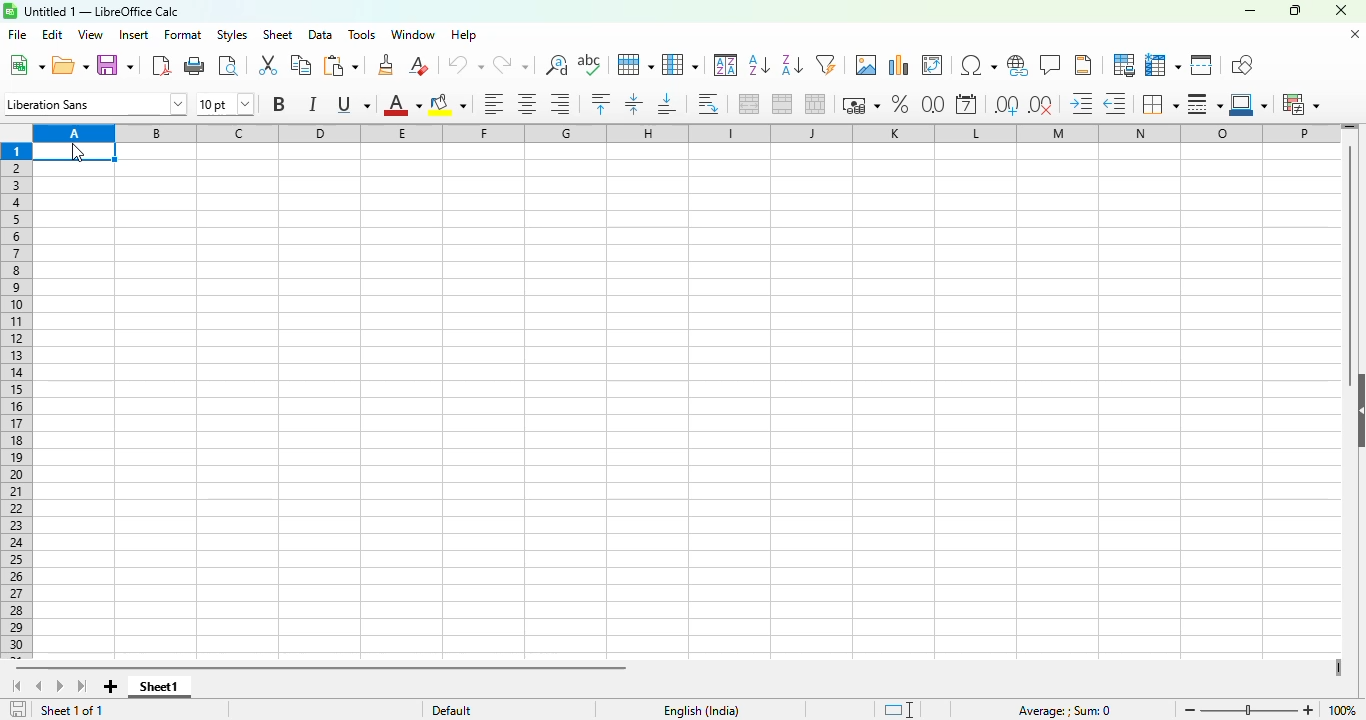 The image size is (1366, 720). Describe the element at coordinates (1019, 65) in the screenshot. I see `insert hyperlink` at that location.